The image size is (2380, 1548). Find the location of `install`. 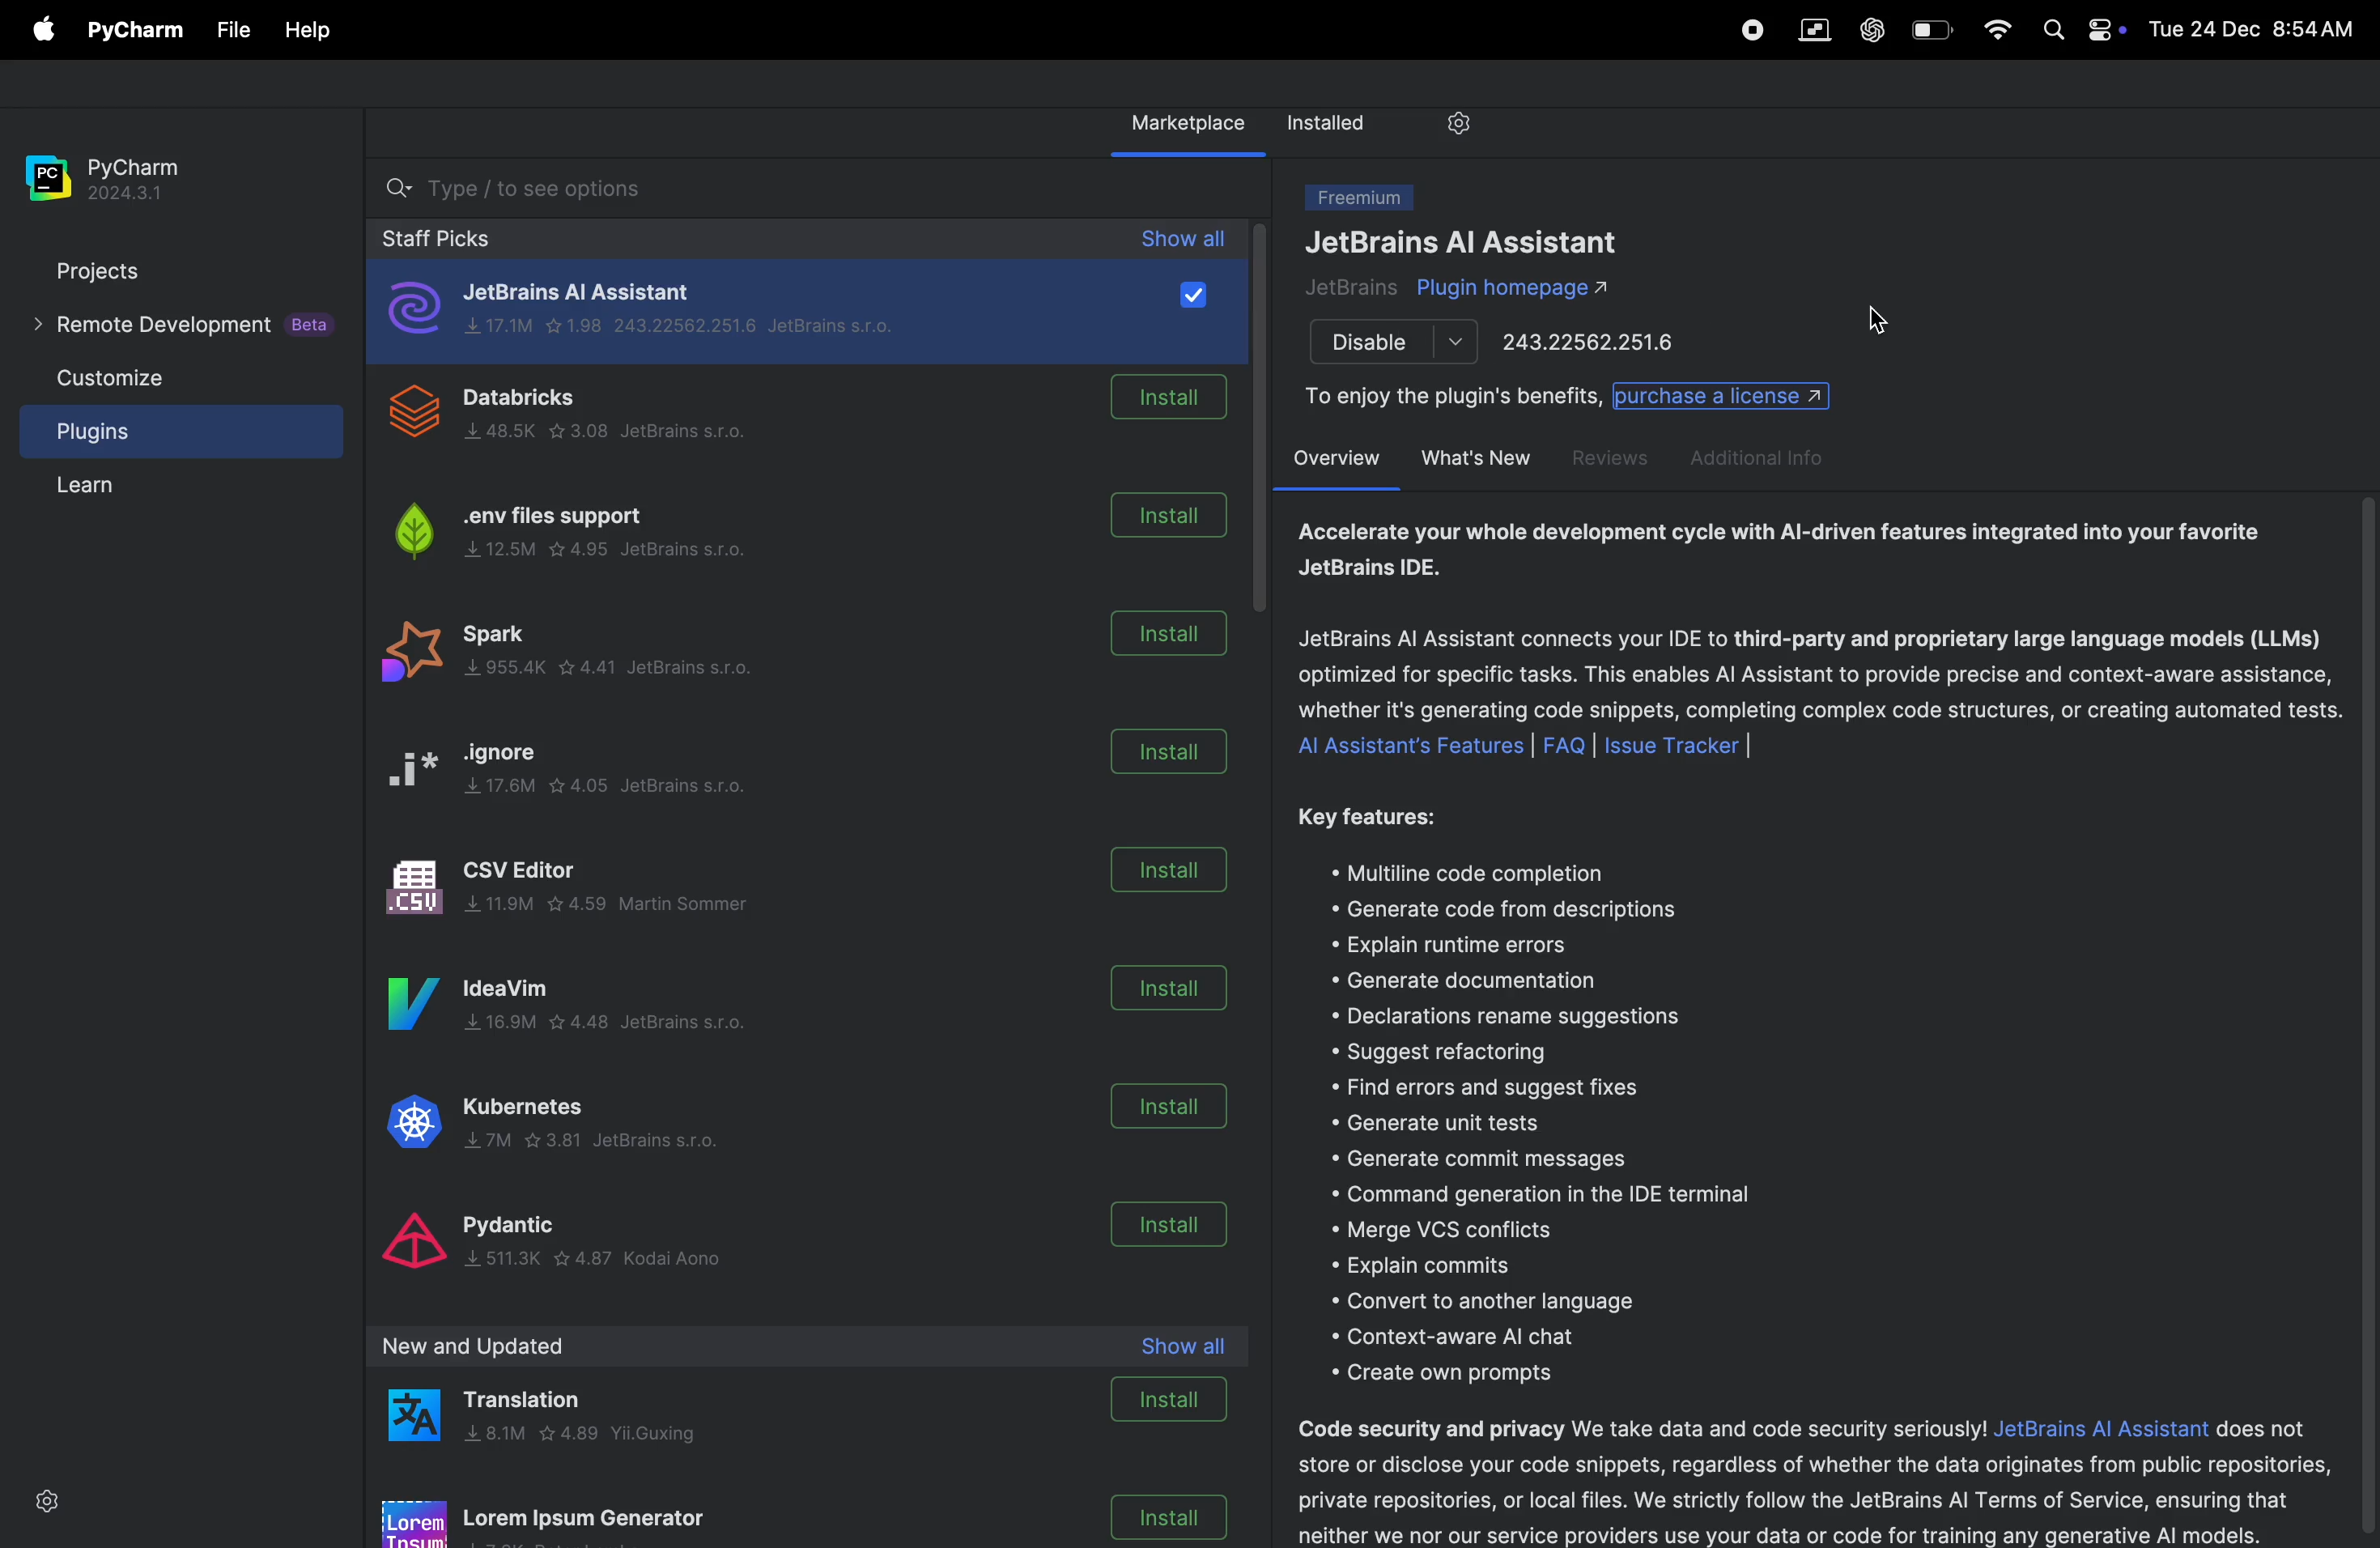

install is located at coordinates (1156, 530).